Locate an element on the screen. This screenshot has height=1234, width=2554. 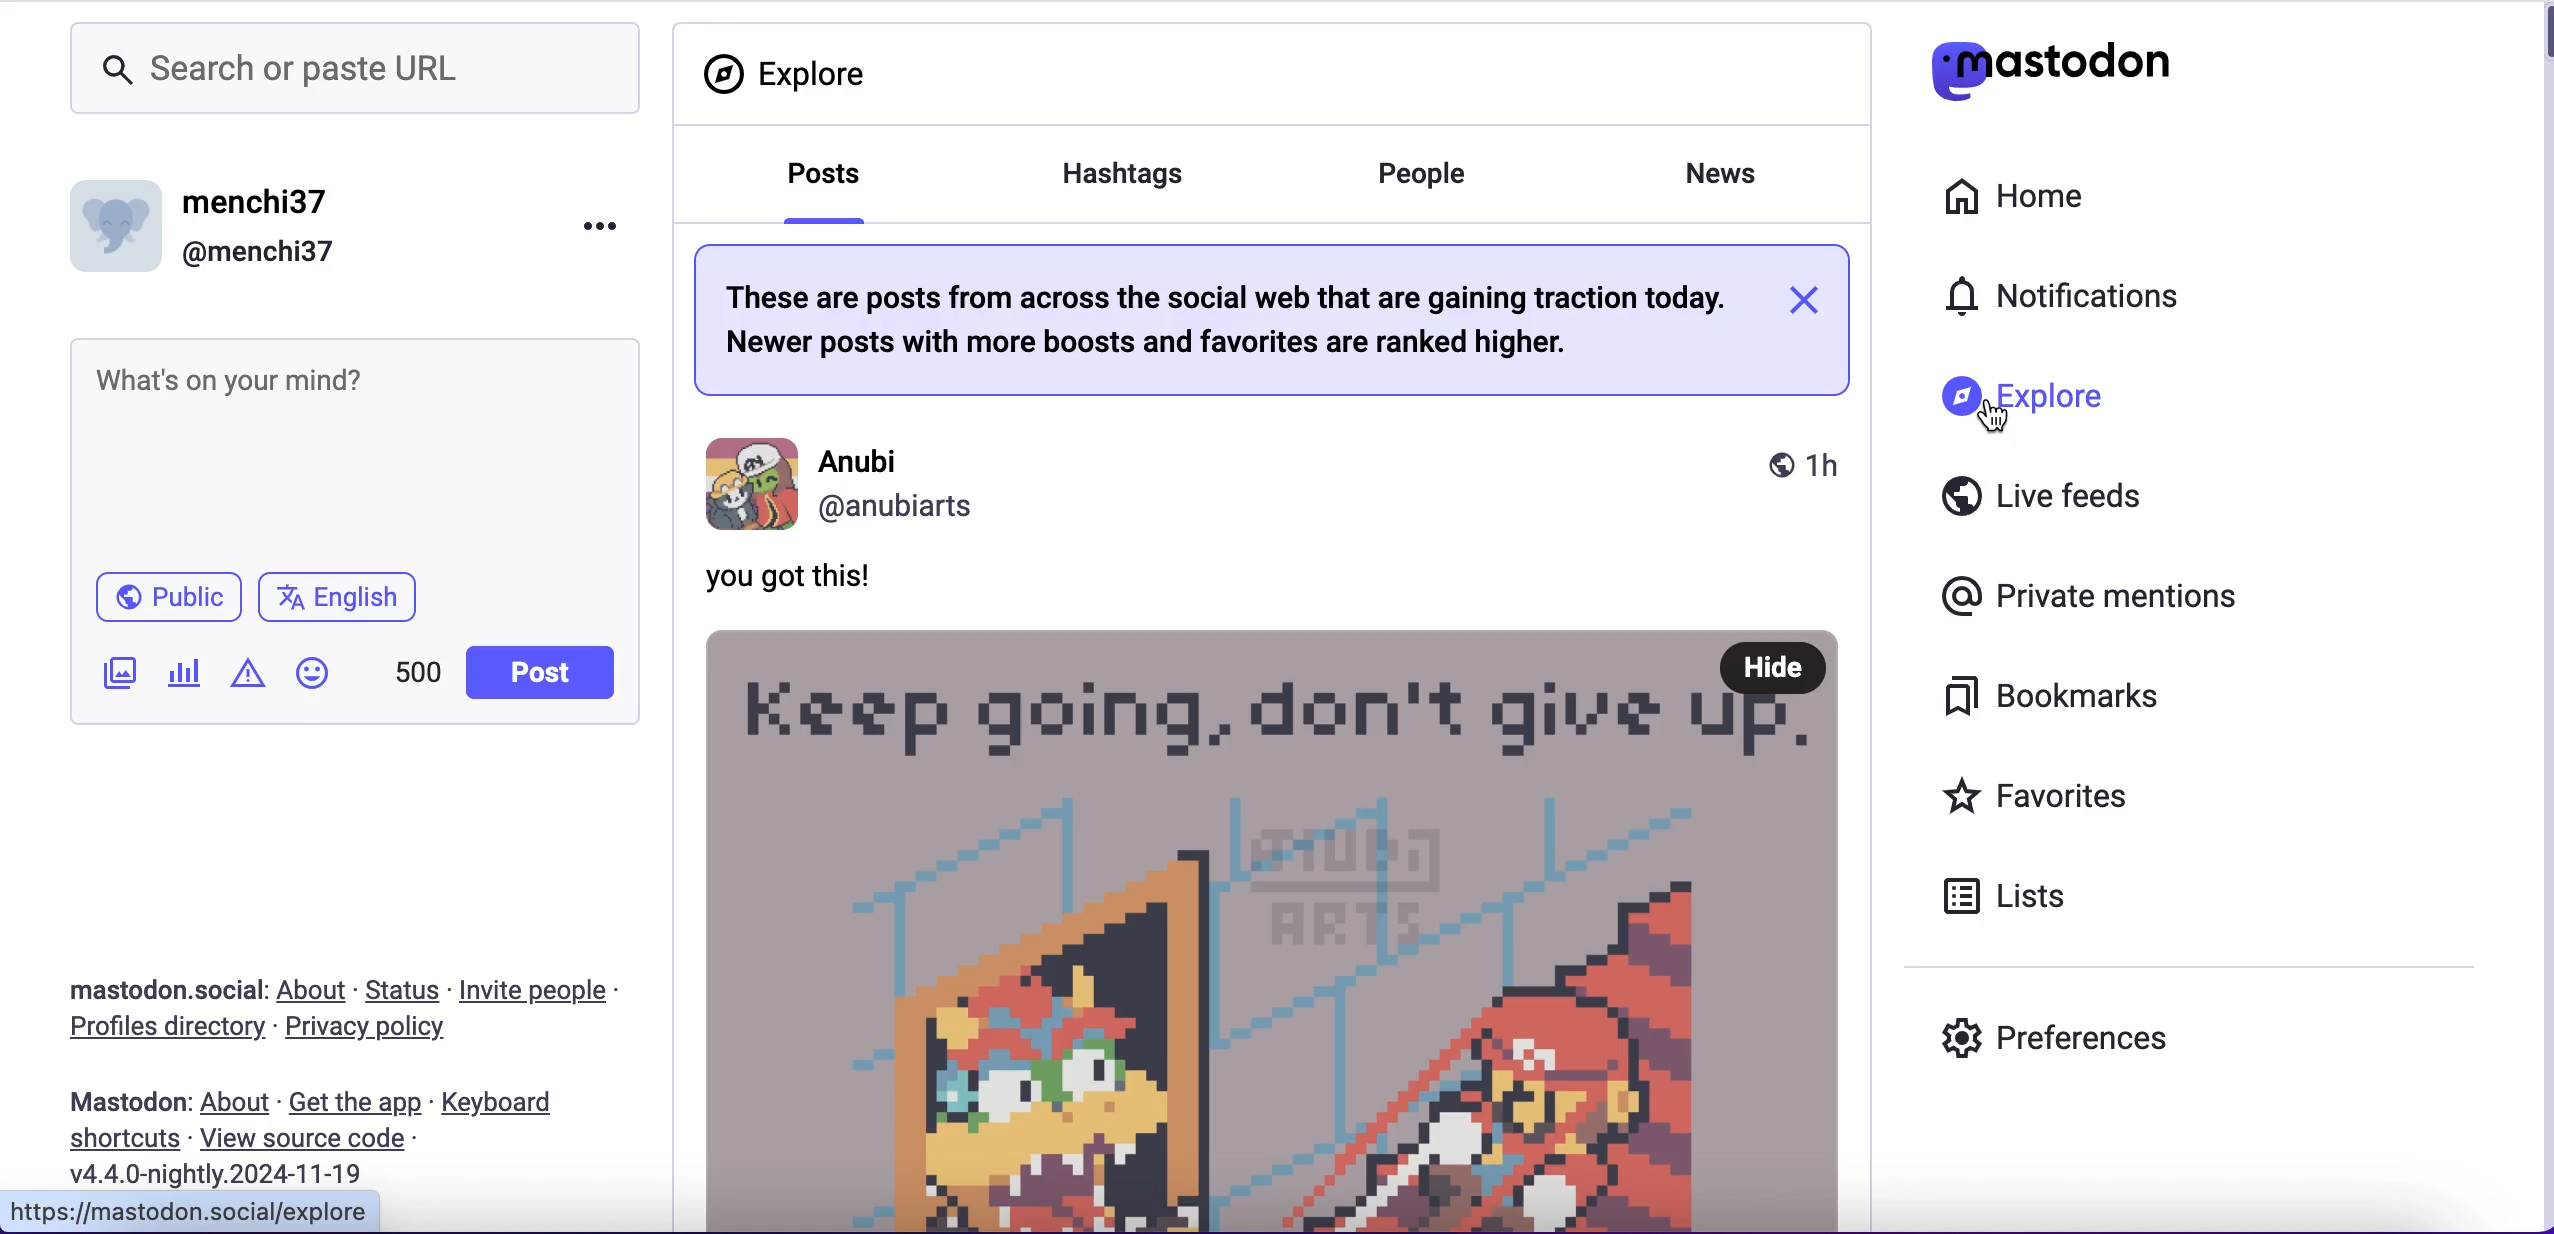
add warning is located at coordinates (251, 673).